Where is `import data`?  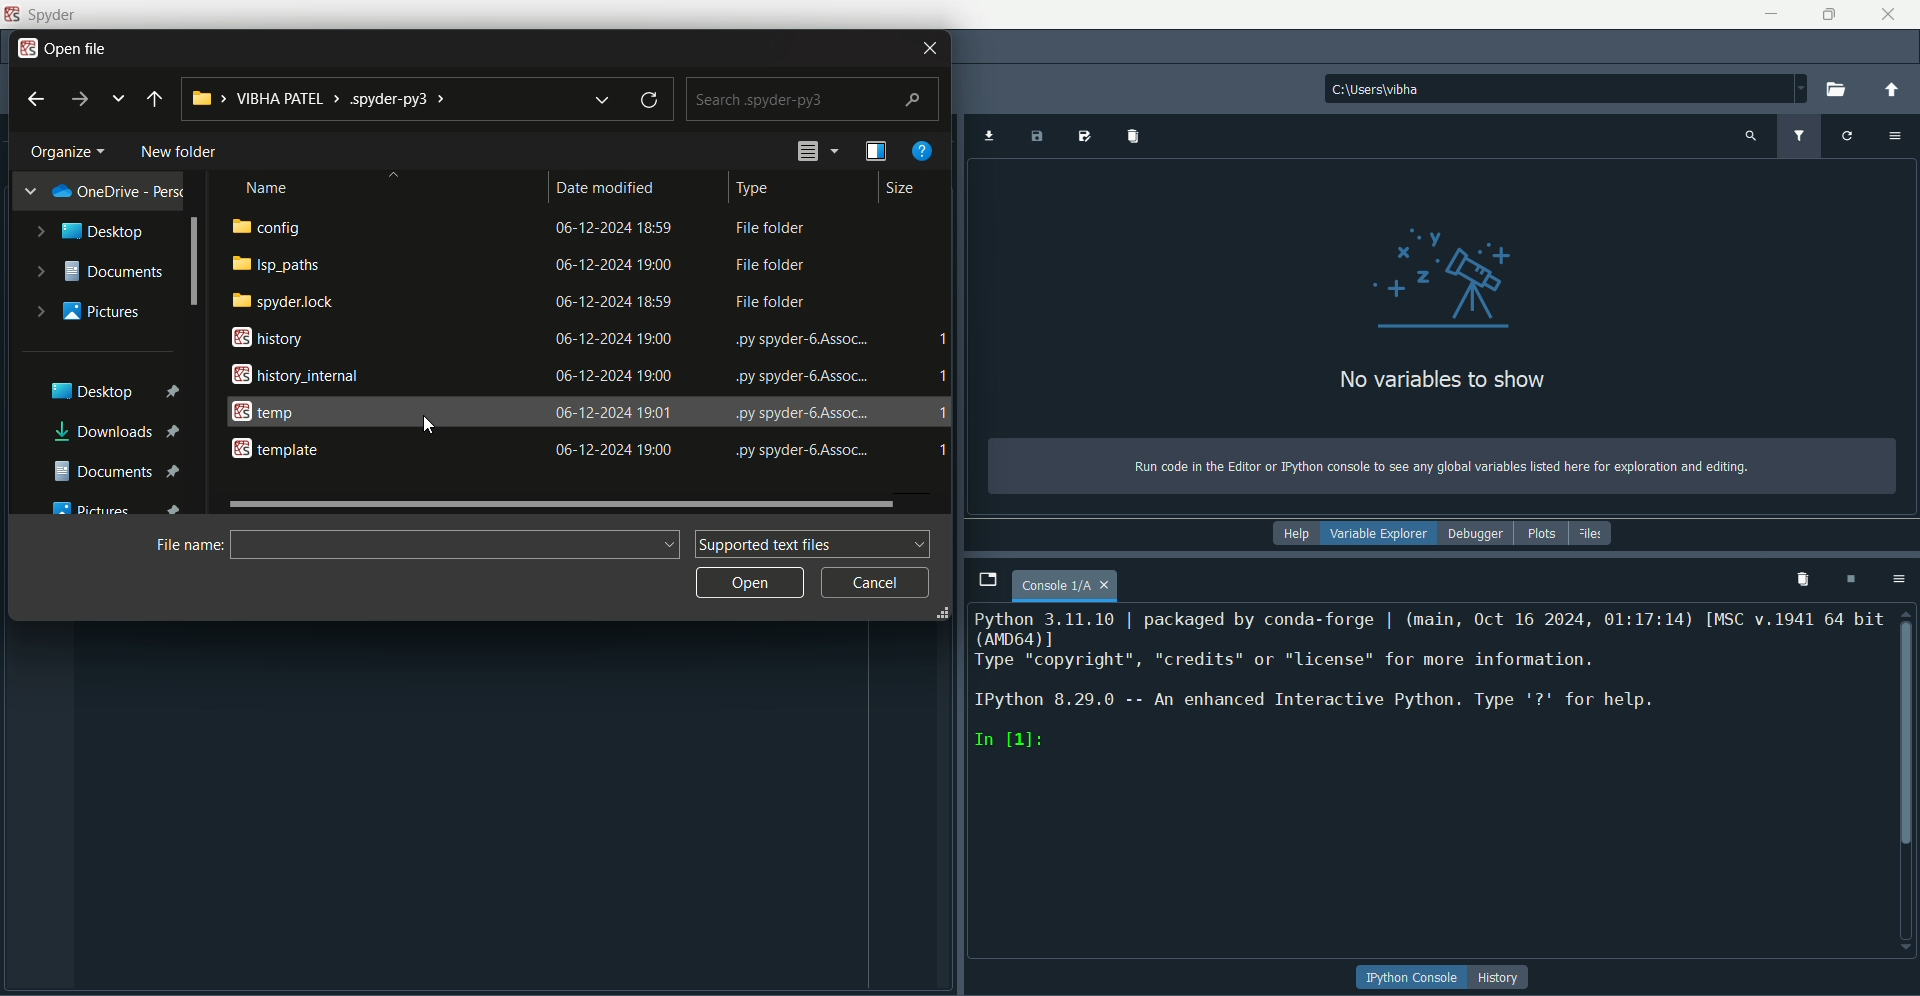 import data is located at coordinates (991, 137).